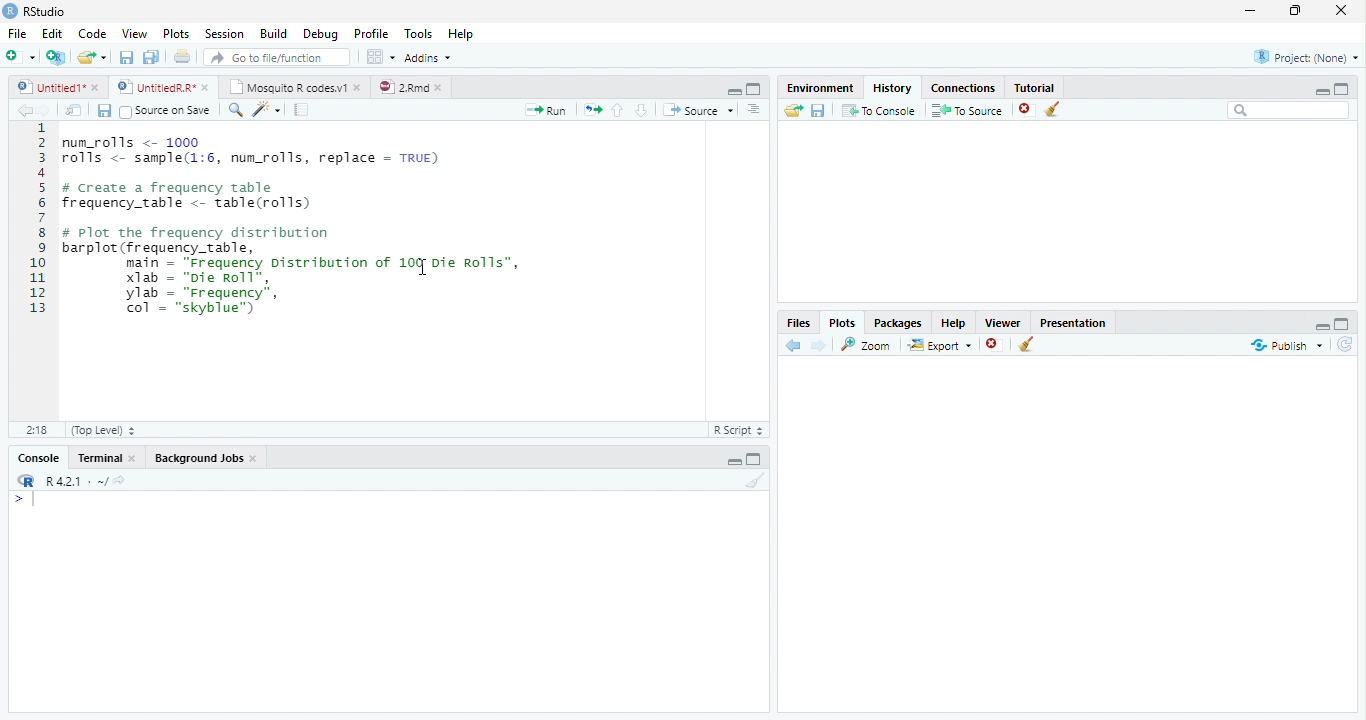 Image resolution: width=1366 pixels, height=720 pixels. What do you see at coordinates (642, 110) in the screenshot?
I see `Go to next section of code` at bounding box center [642, 110].